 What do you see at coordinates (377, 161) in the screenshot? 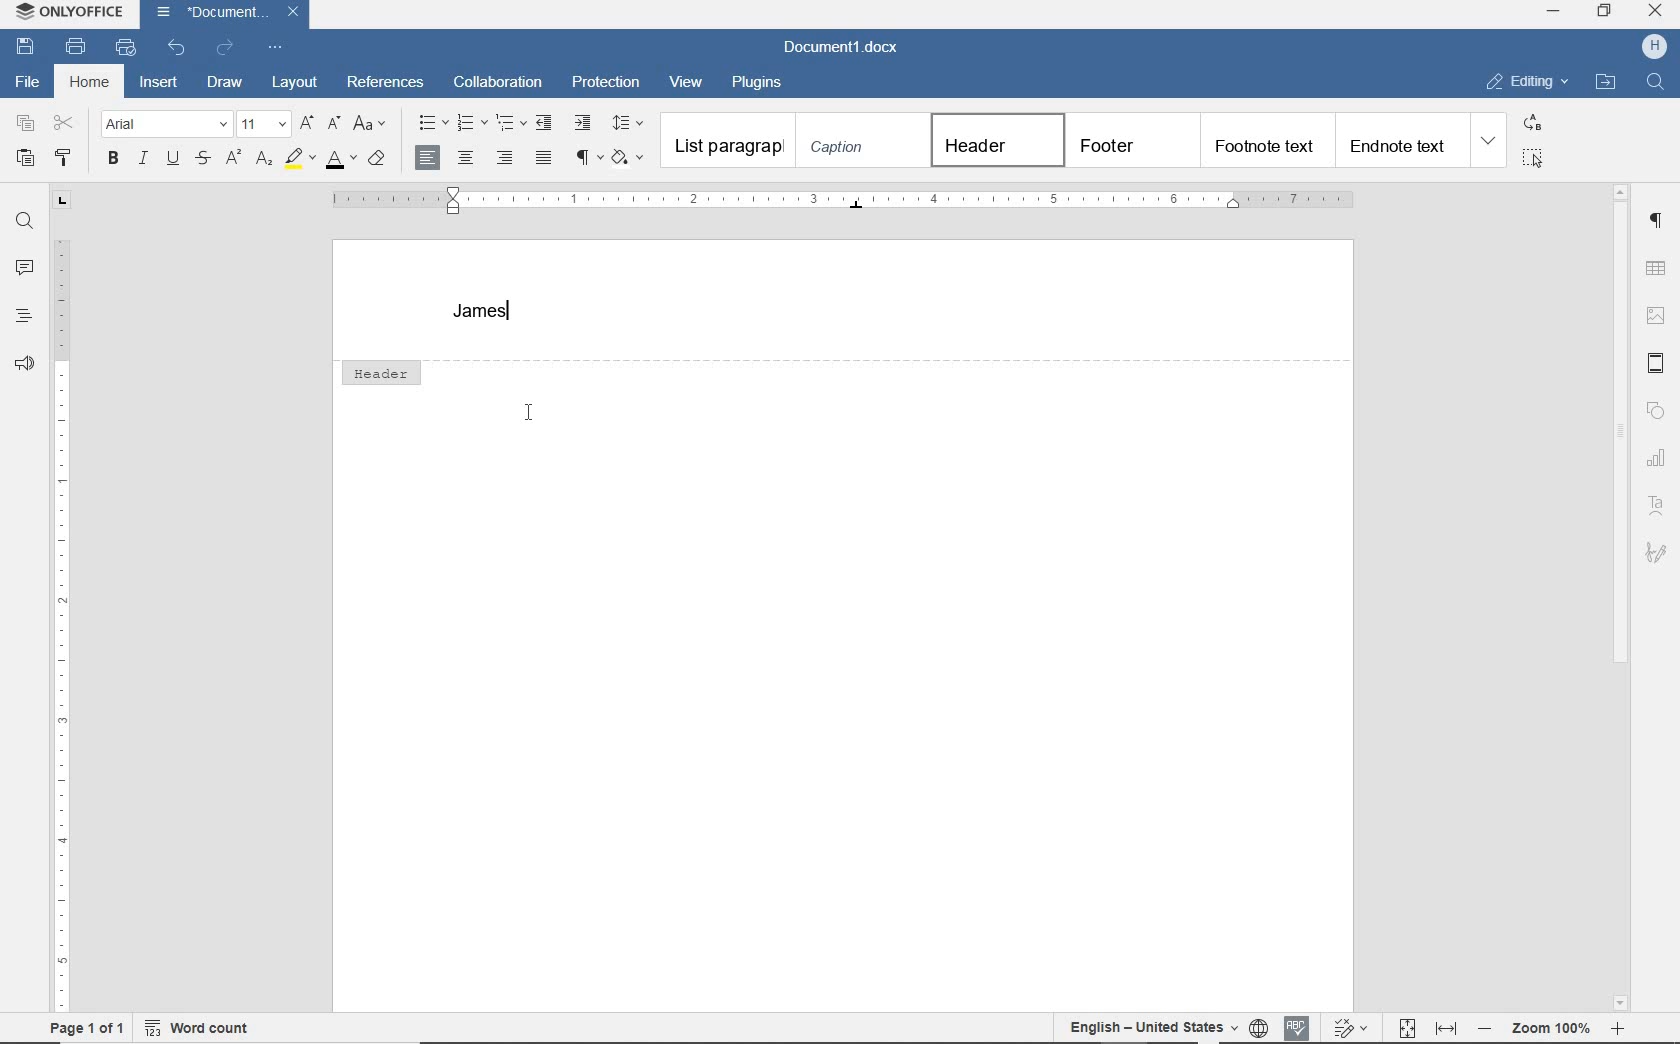
I see `clear style` at bounding box center [377, 161].